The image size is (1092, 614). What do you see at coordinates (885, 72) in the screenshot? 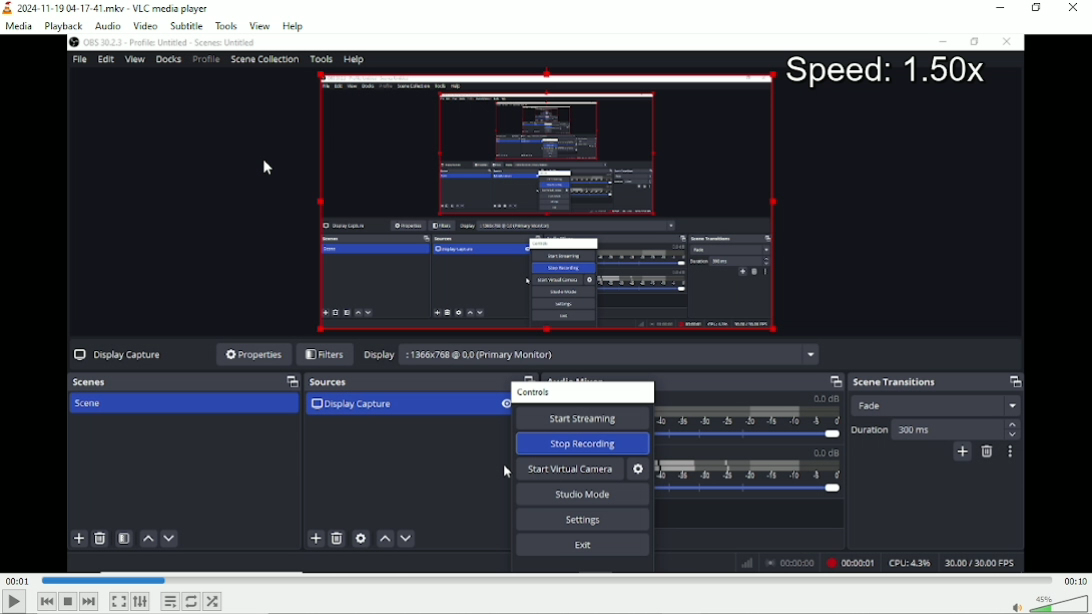
I see `Speed: 1.50x` at bounding box center [885, 72].